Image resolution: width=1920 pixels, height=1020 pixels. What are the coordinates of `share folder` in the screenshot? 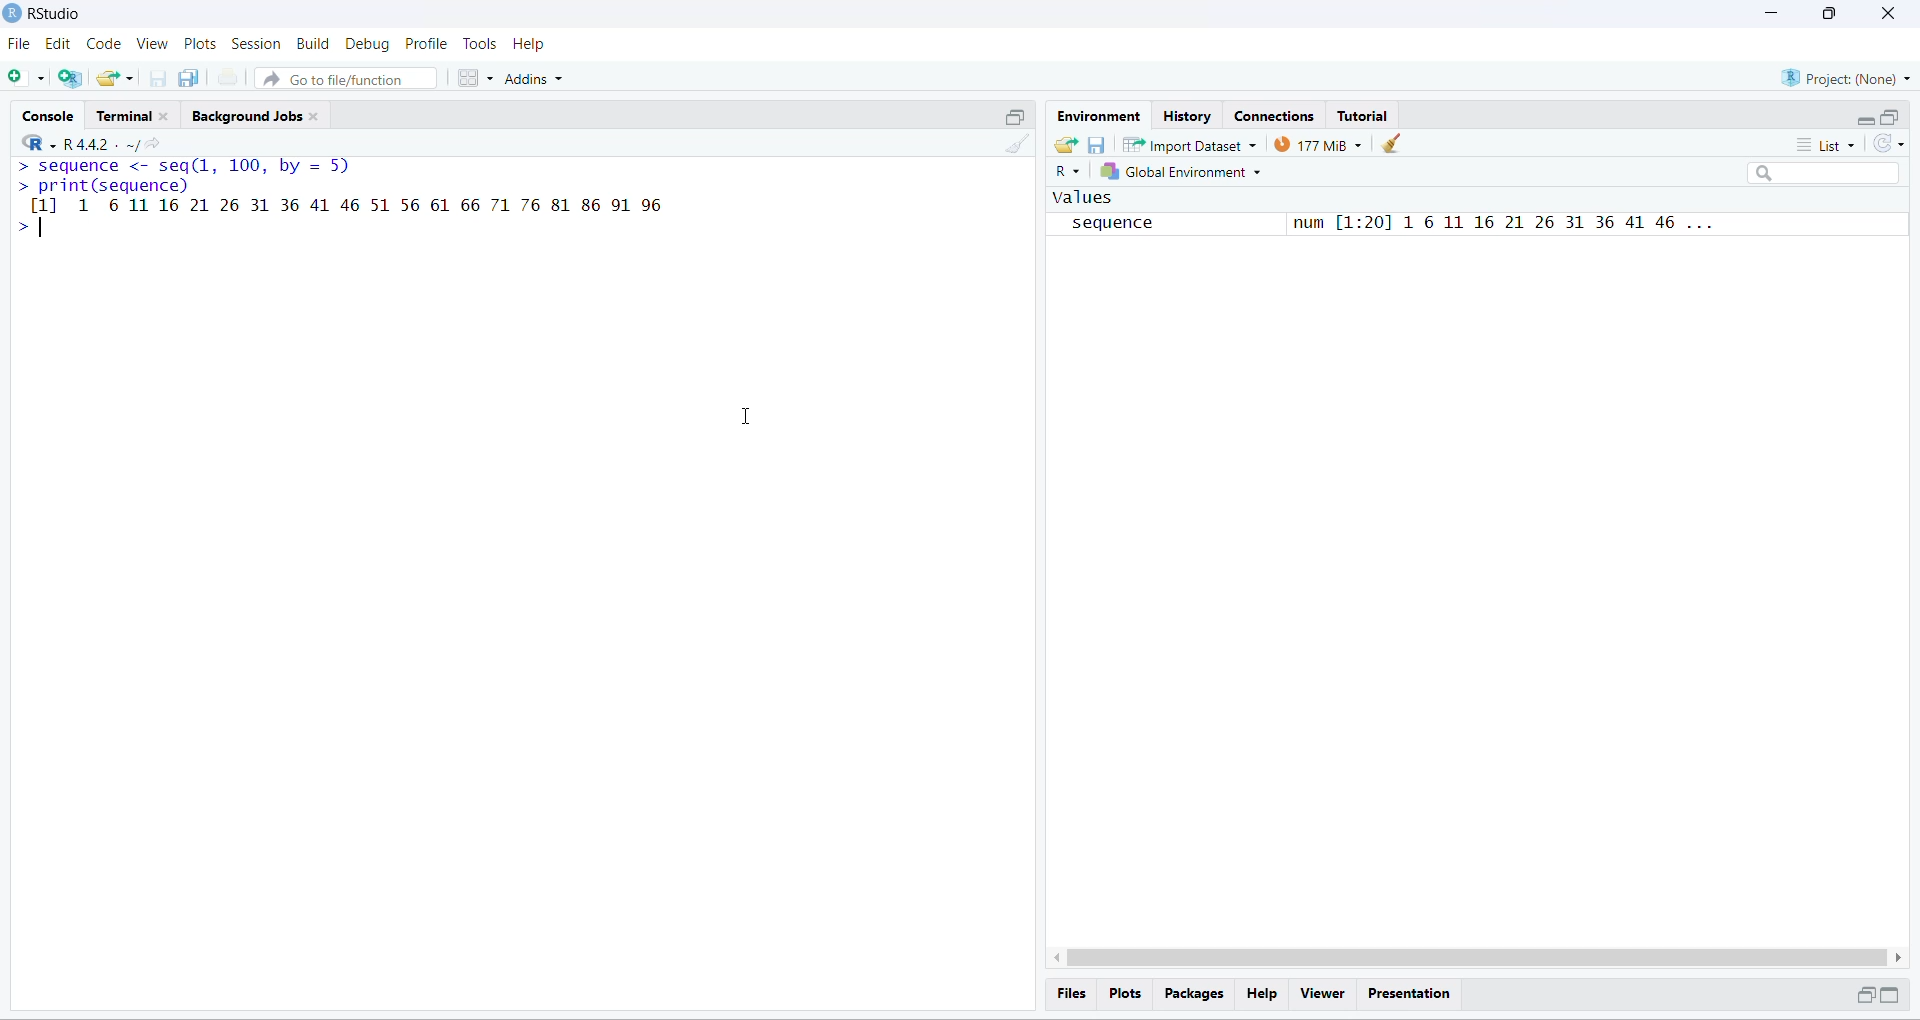 It's located at (1066, 146).